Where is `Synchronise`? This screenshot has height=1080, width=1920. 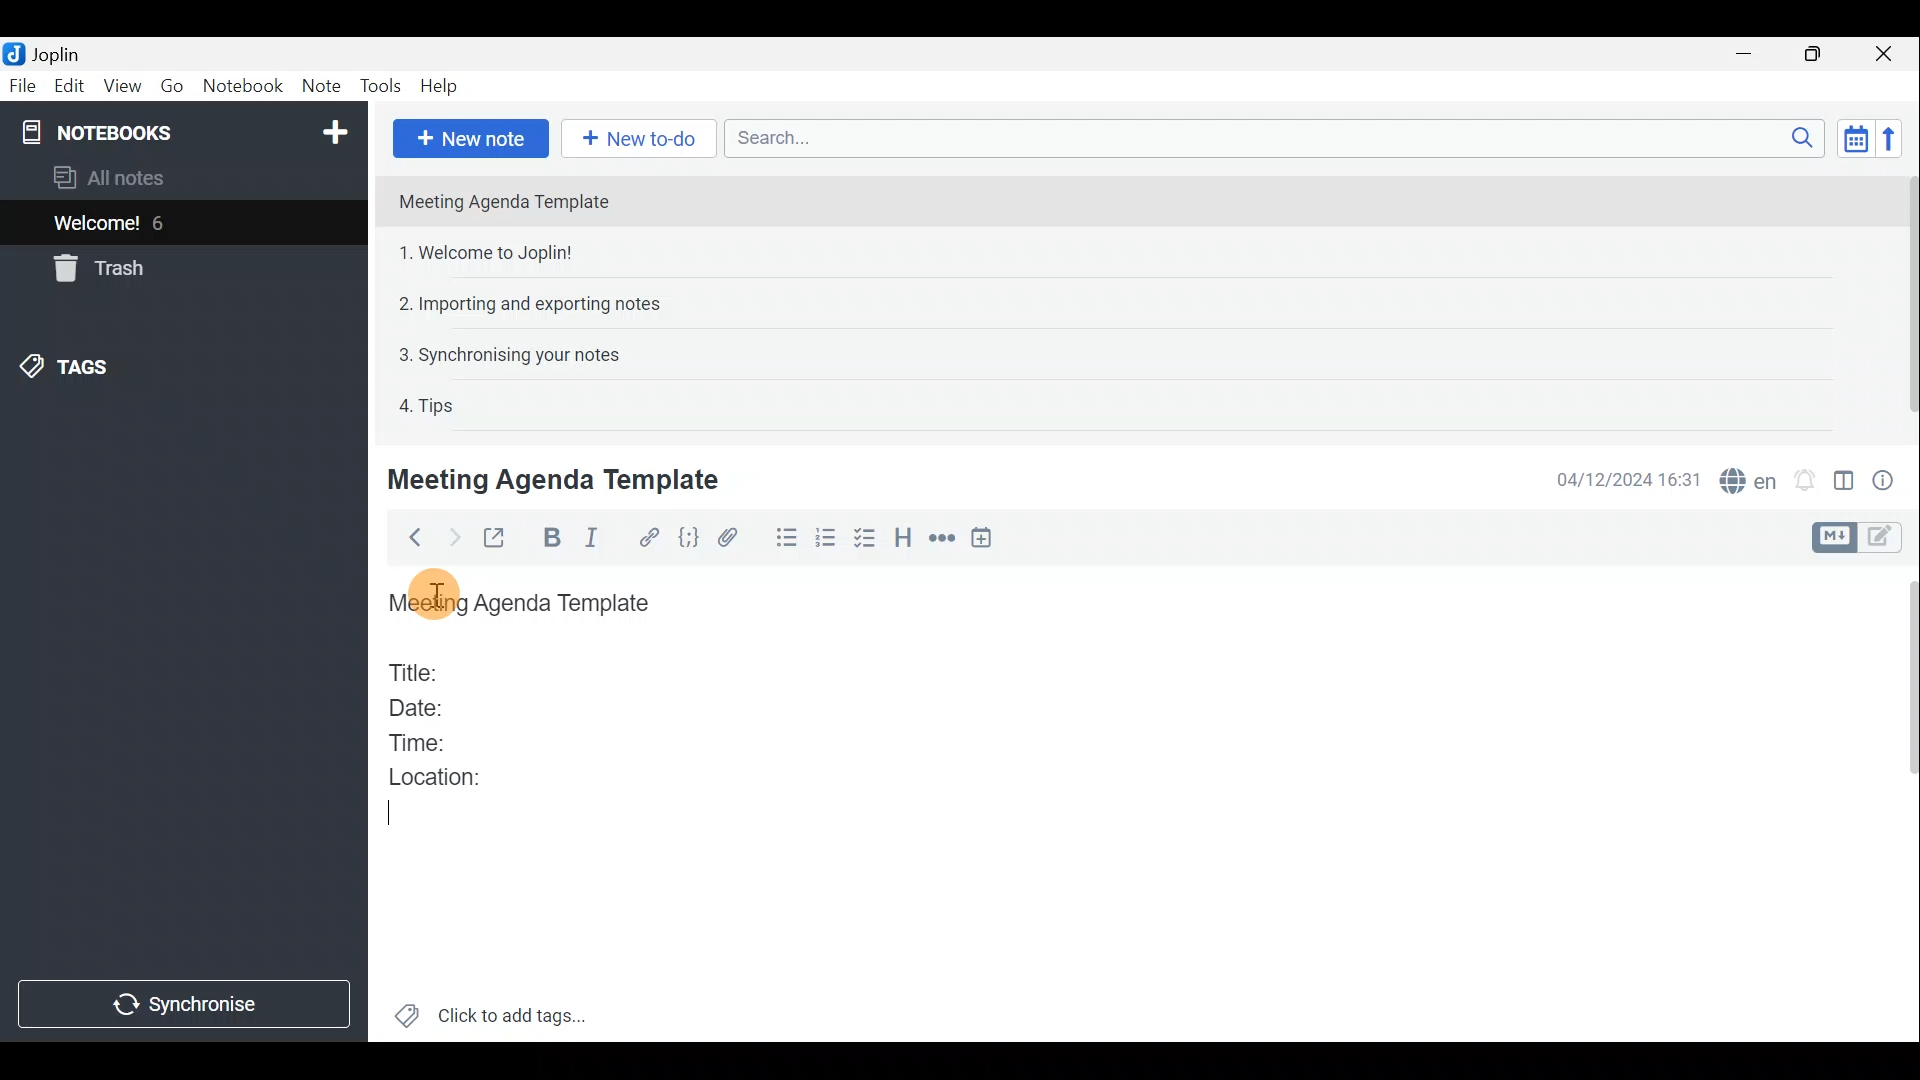
Synchronise is located at coordinates (184, 1003).